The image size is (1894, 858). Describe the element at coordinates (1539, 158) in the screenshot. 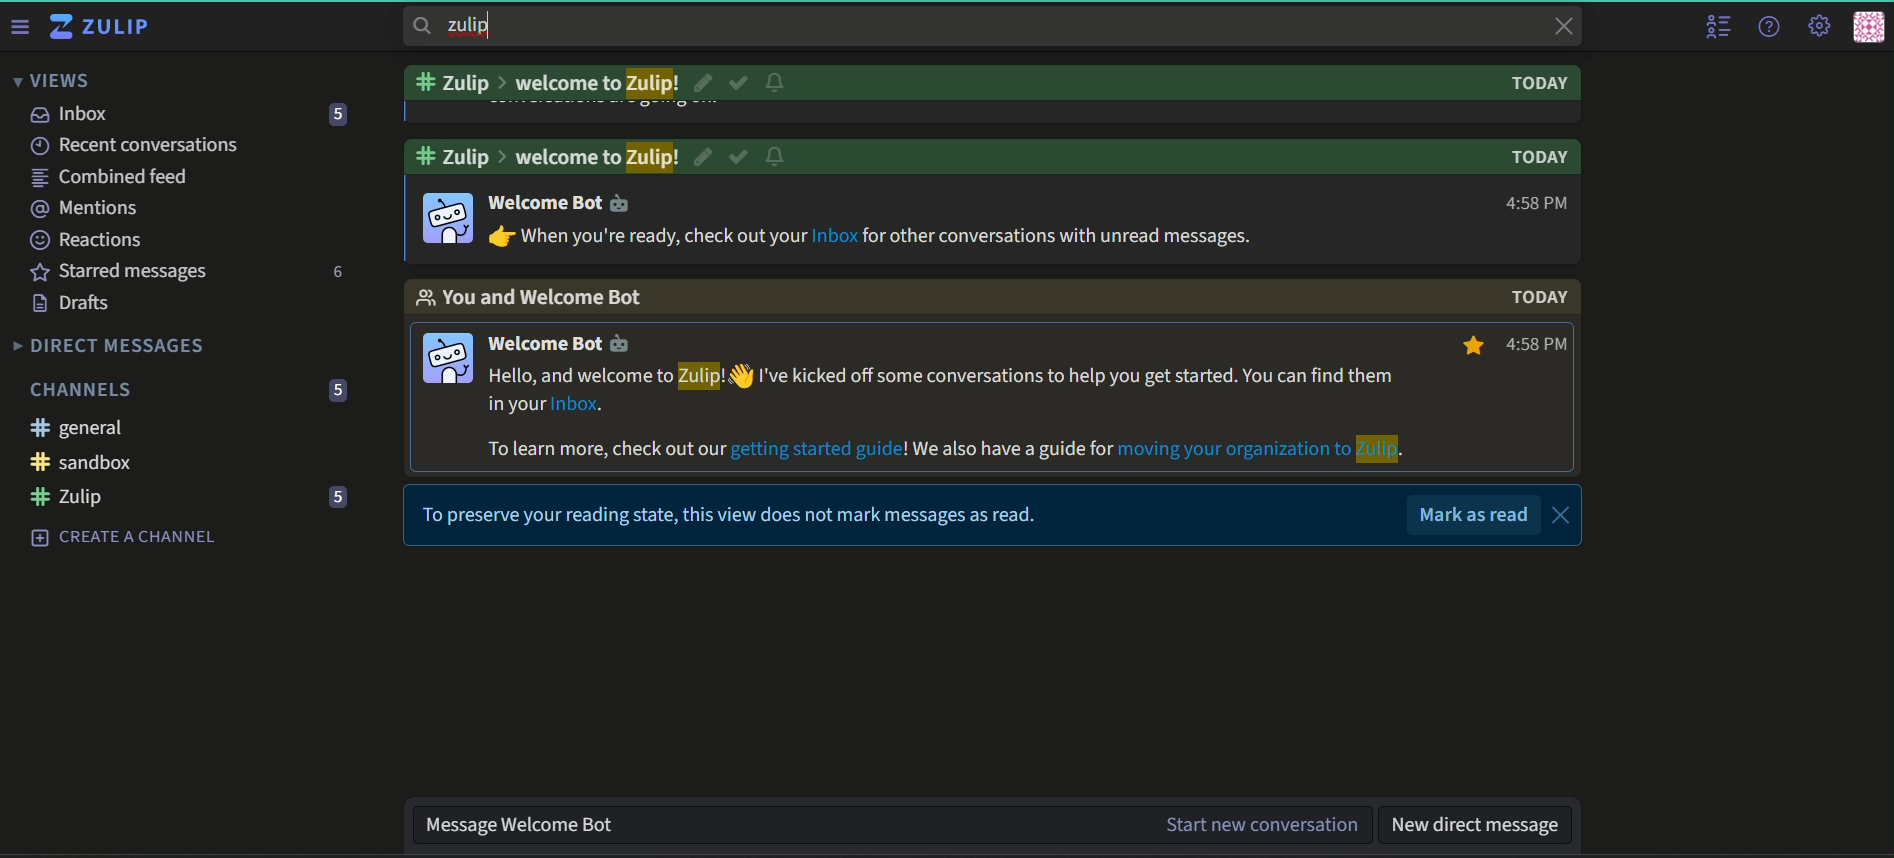

I see `Text` at that location.